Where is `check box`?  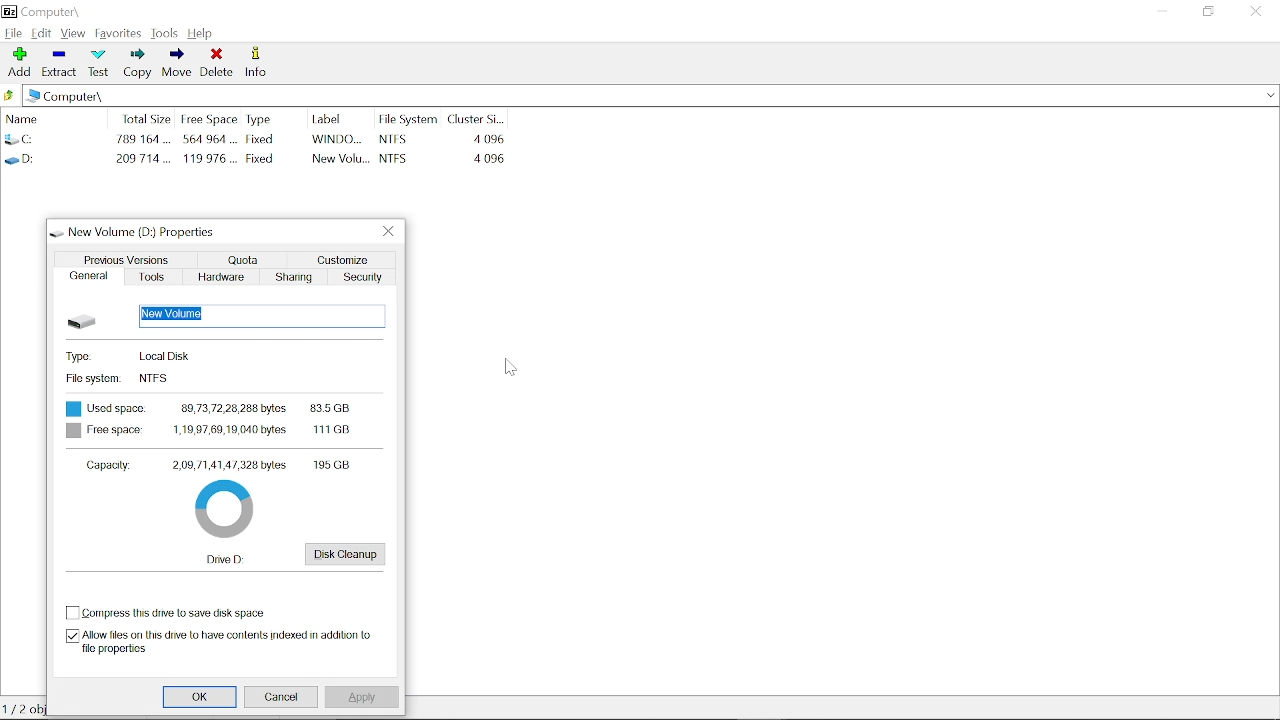 check box is located at coordinates (71, 637).